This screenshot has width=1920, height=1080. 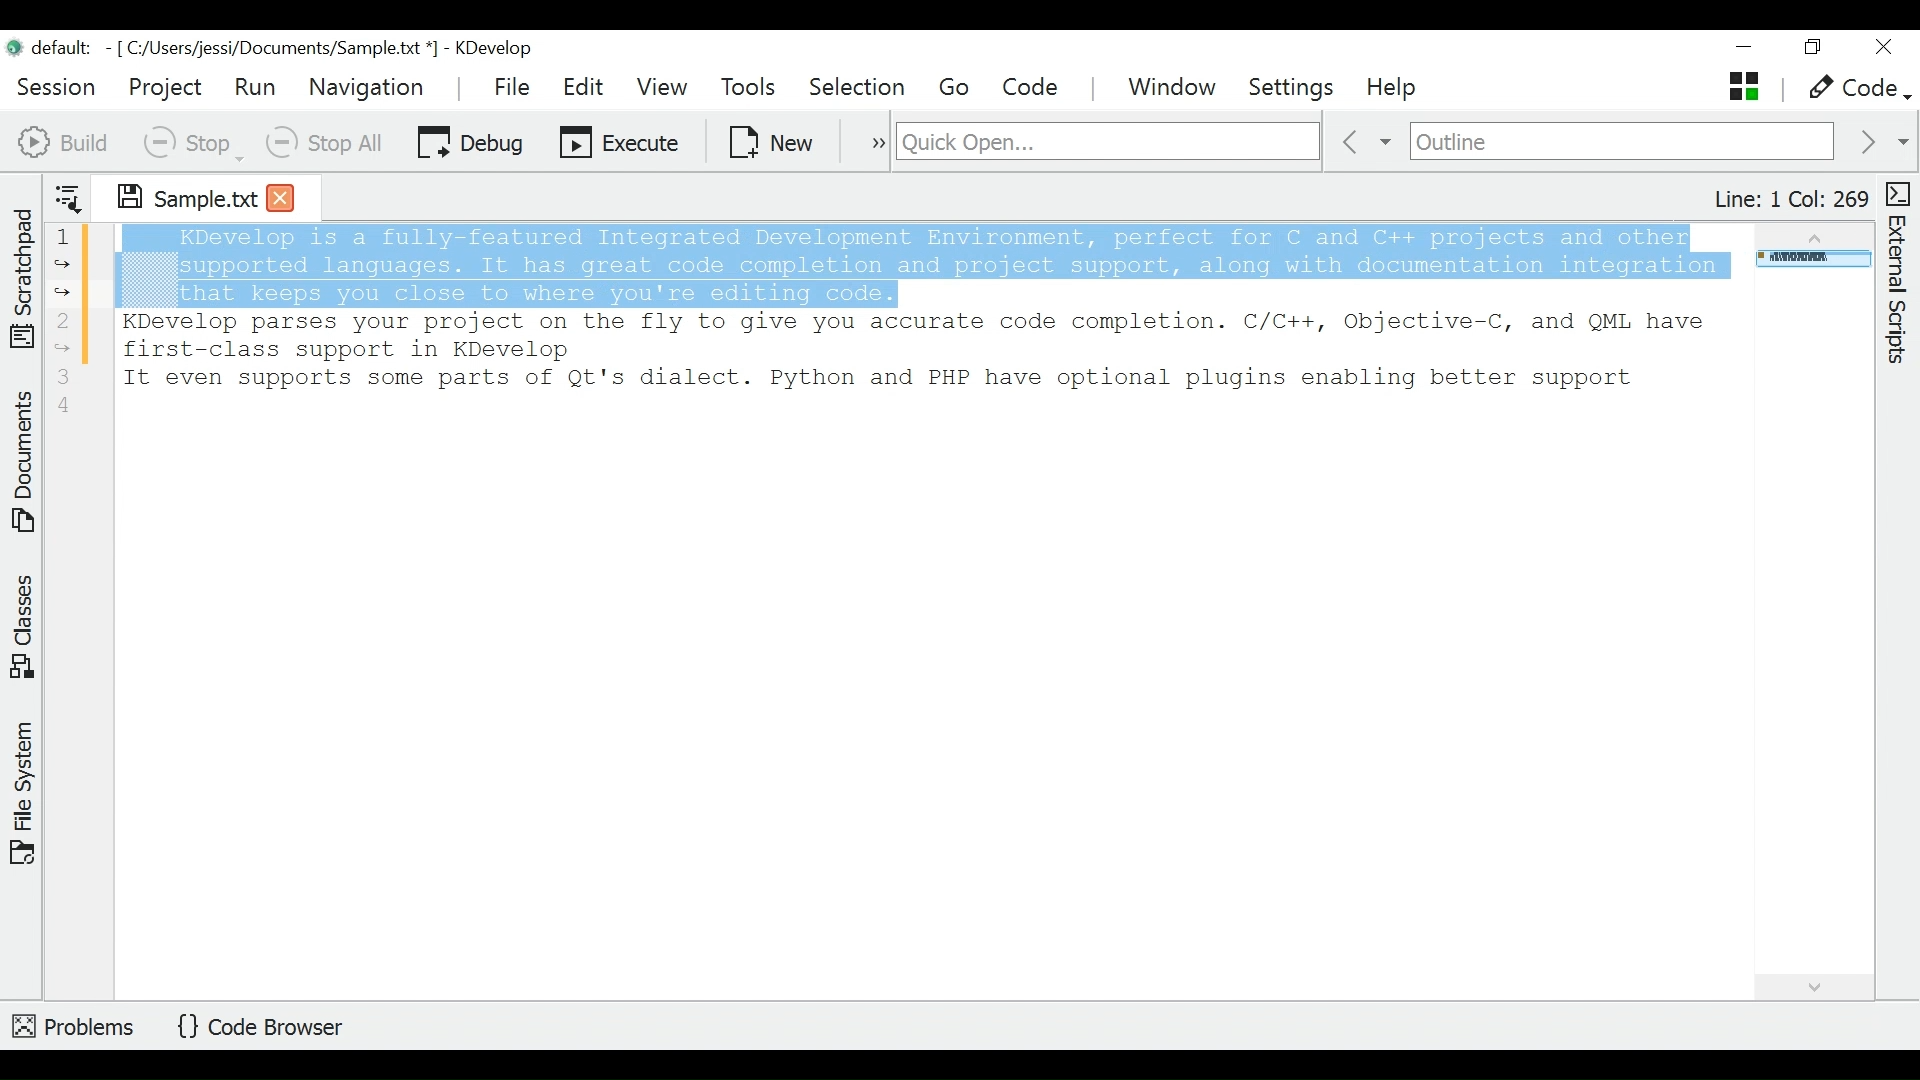 I want to click on File, so click(x=515, y=86).